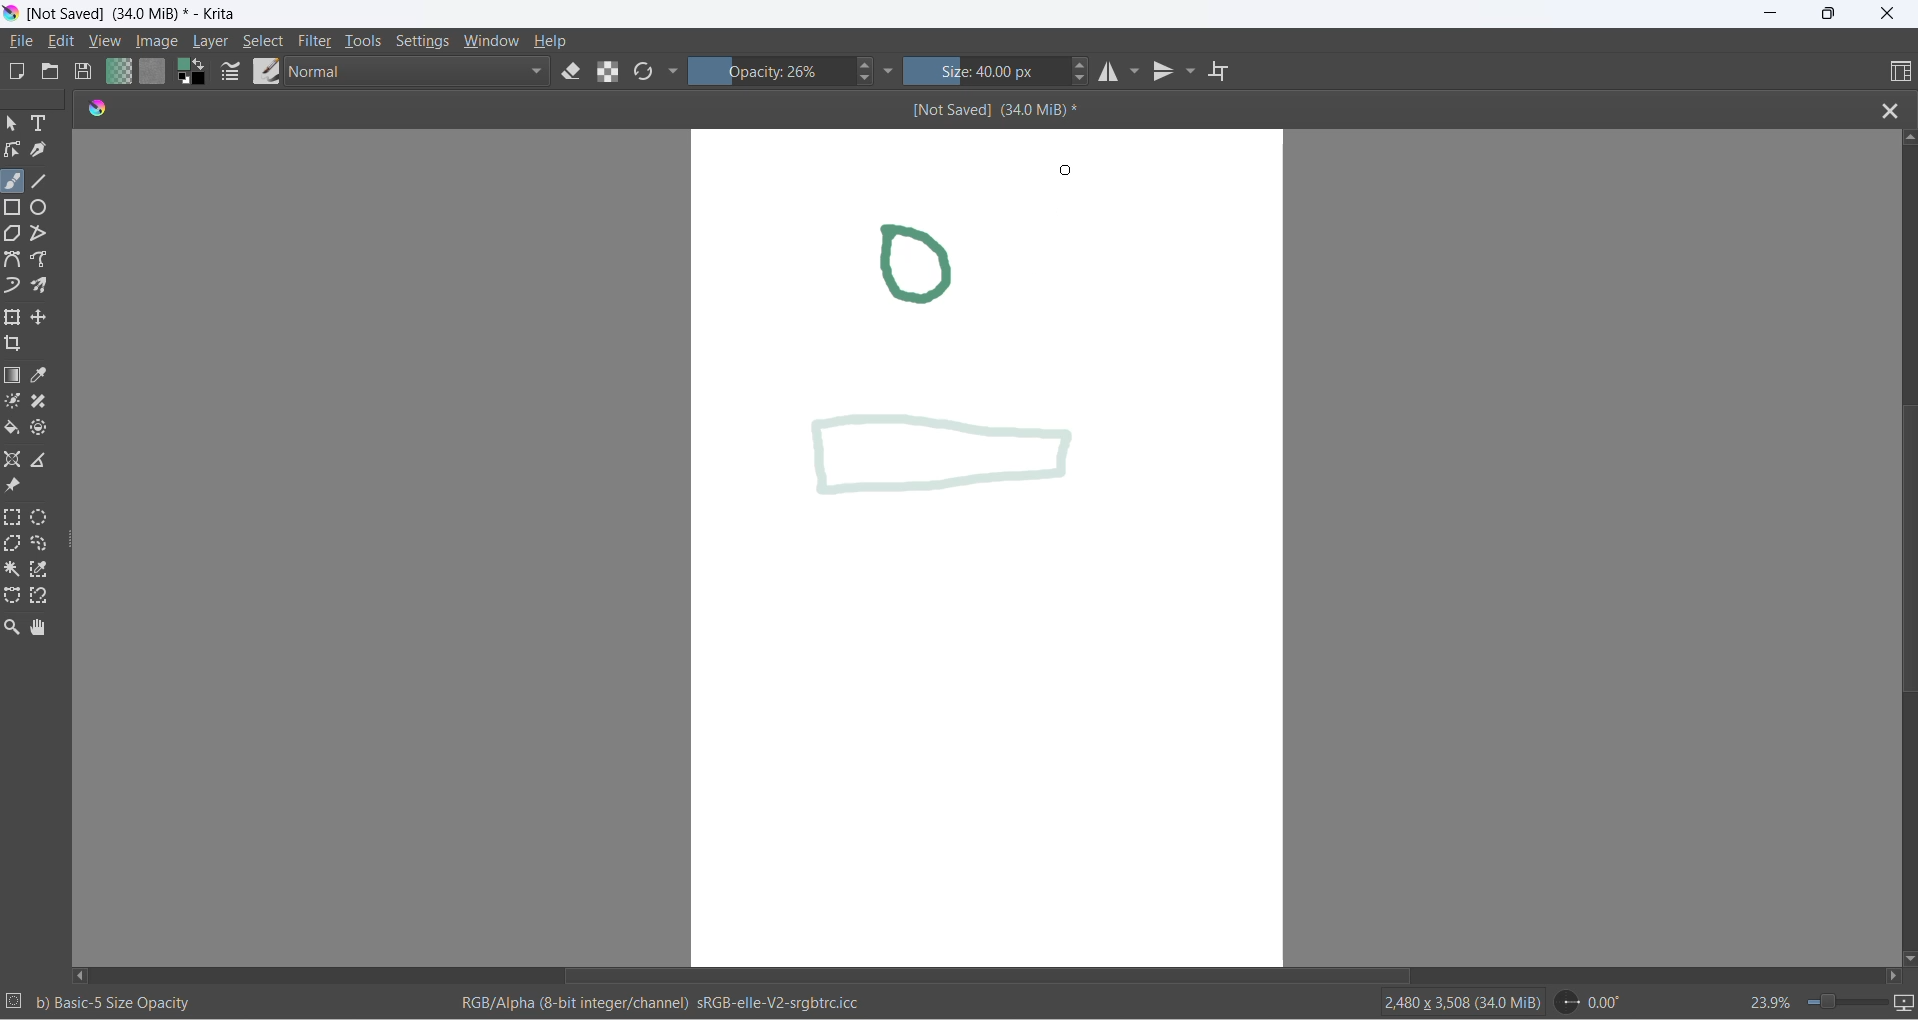 The width and height of the screenshot is (1918, 1020). What do you see at coordinates (22, 72) in the screenshot?
I see `new document` at bounding box center [22, 72].